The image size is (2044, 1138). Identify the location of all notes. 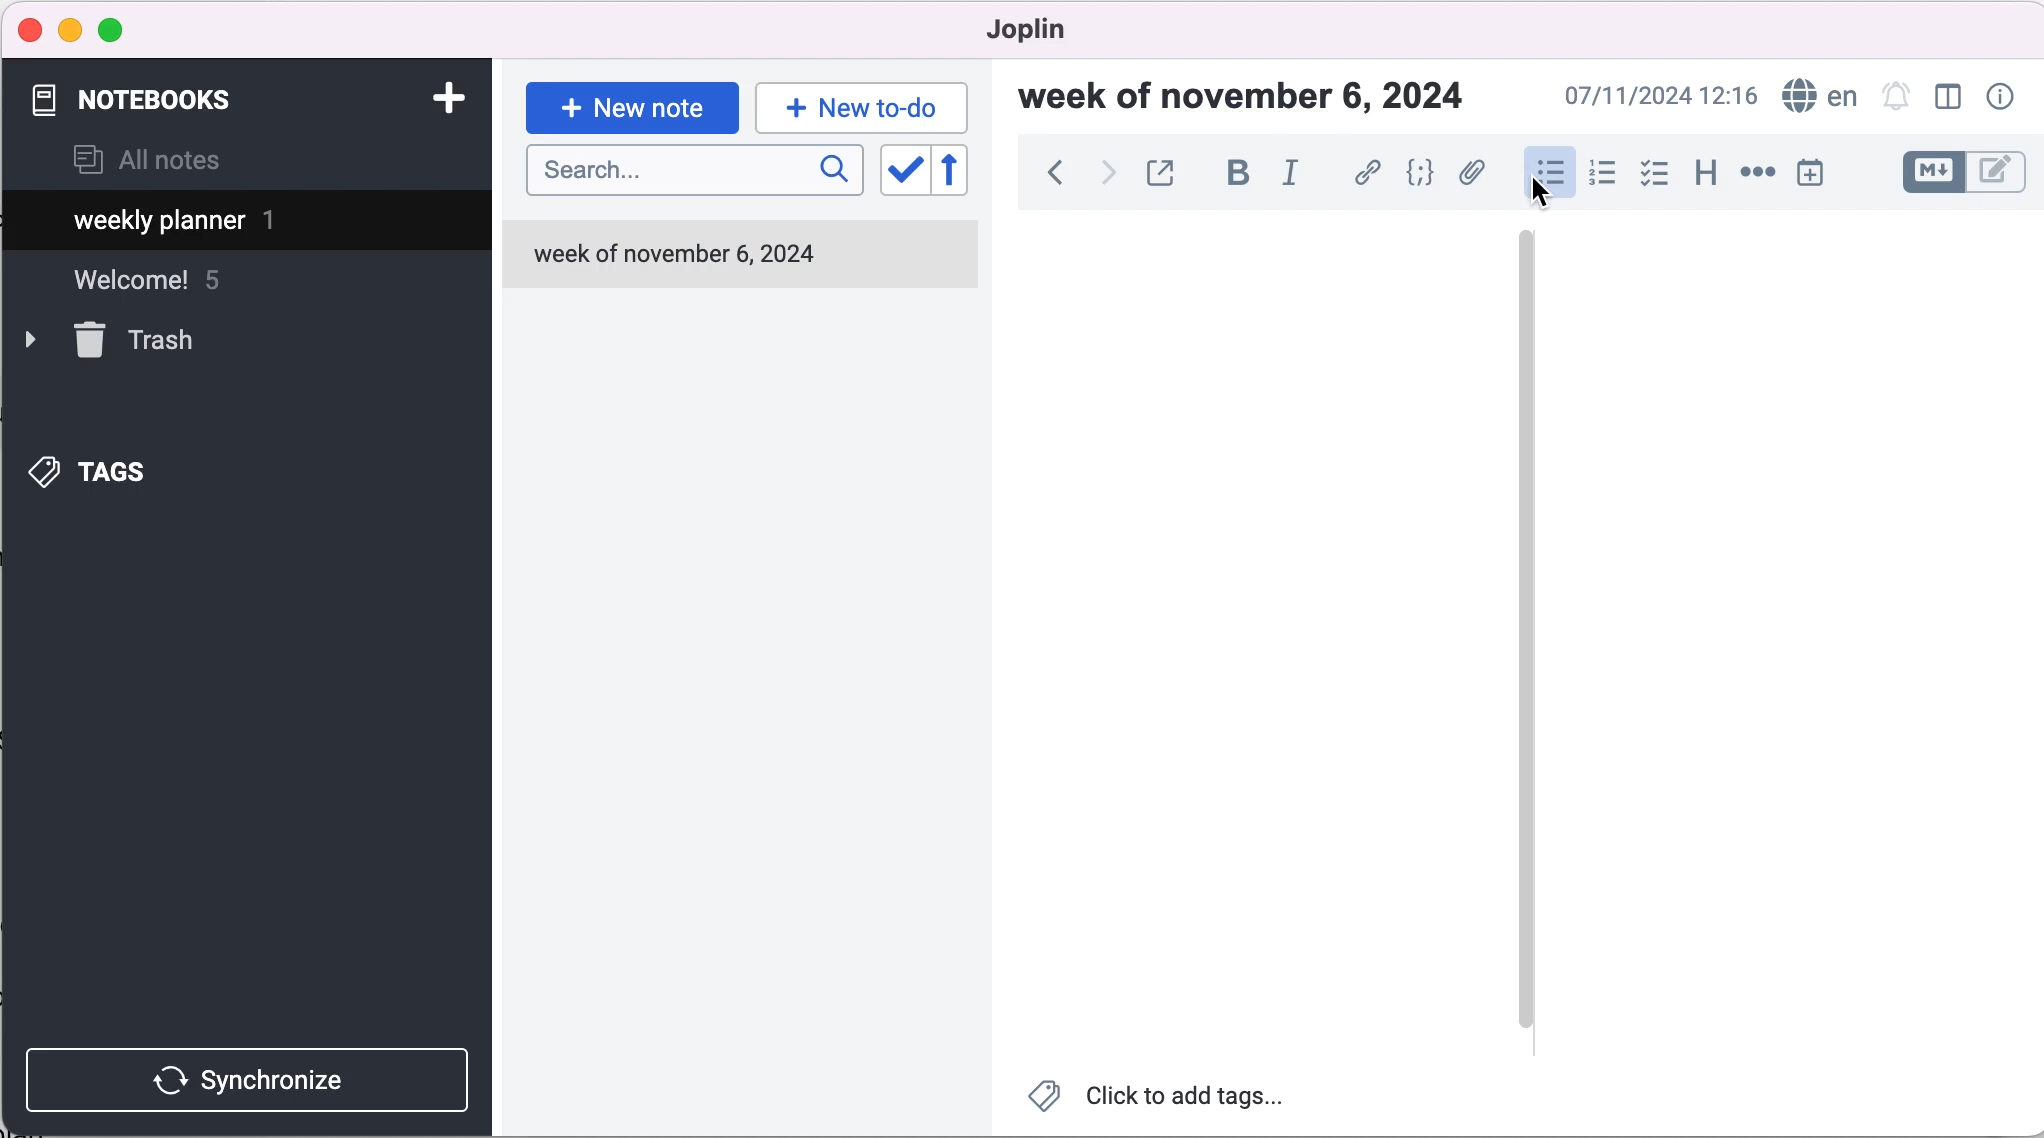
(147, 162).